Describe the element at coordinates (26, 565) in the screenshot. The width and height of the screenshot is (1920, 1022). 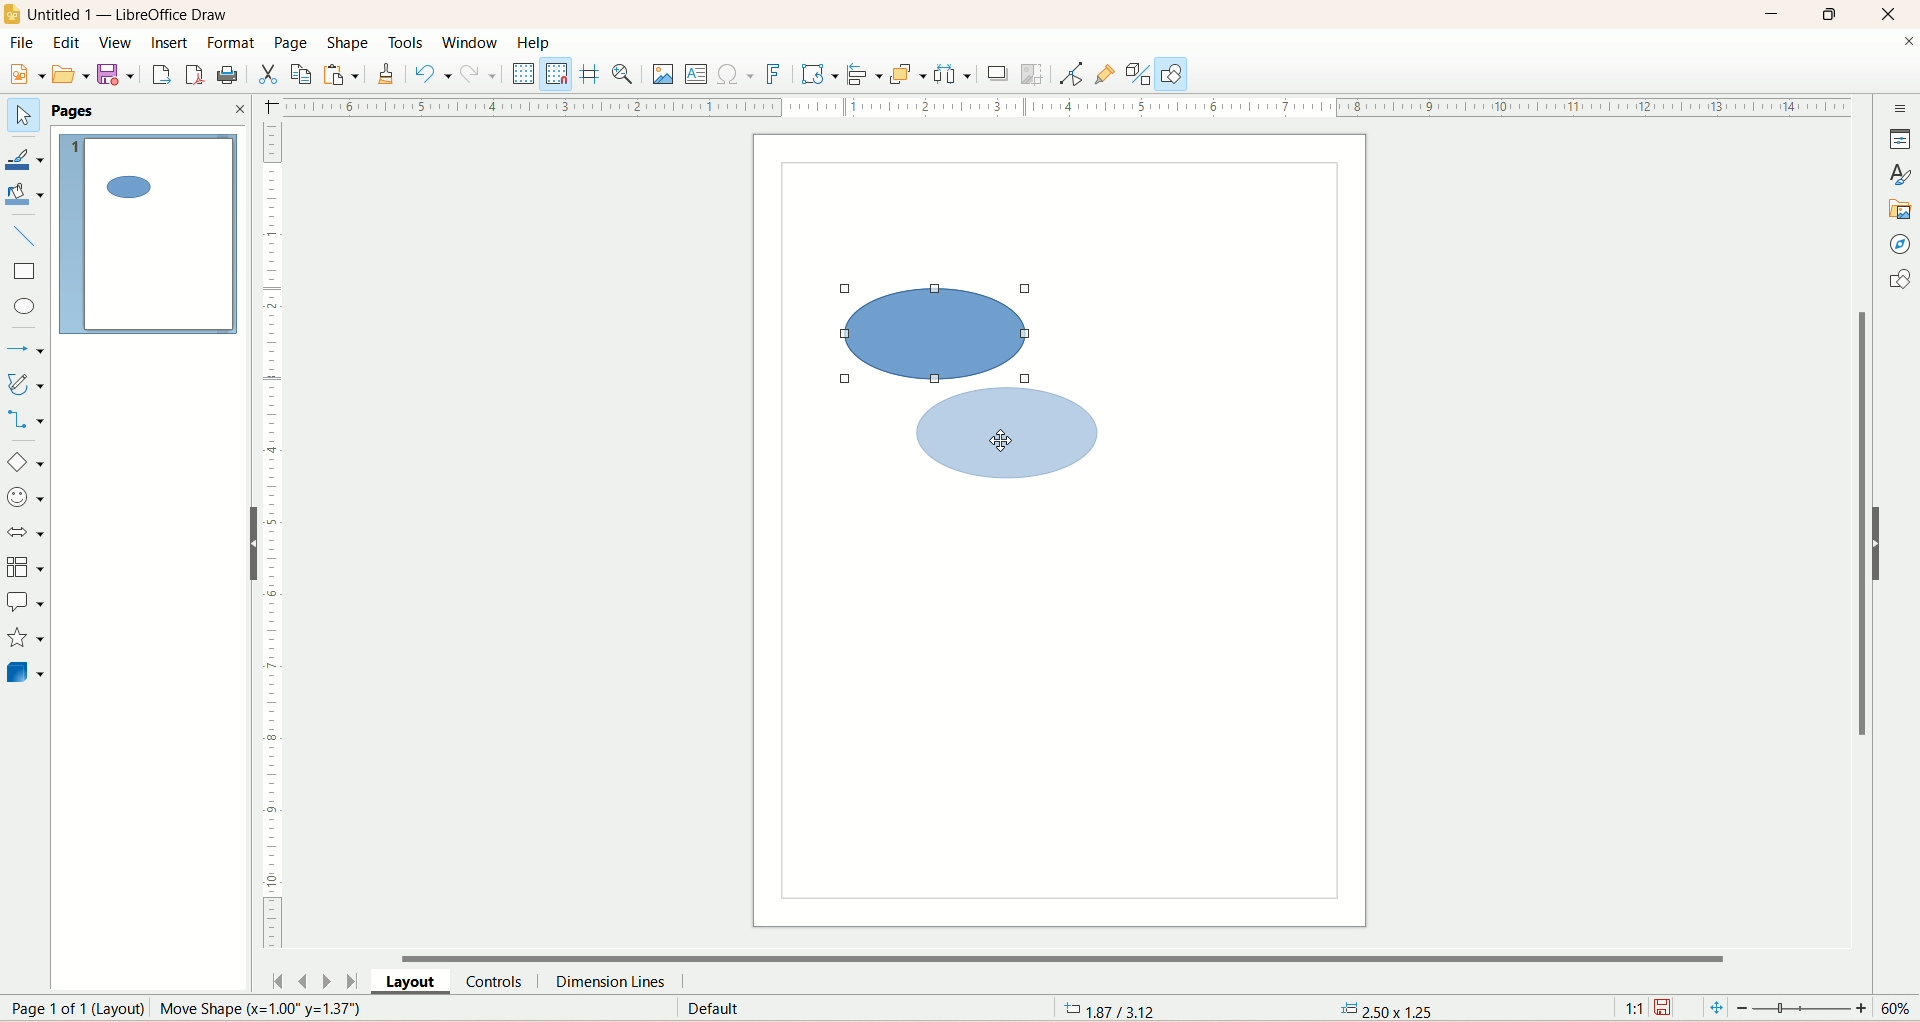
I see `flowchart` at that location.